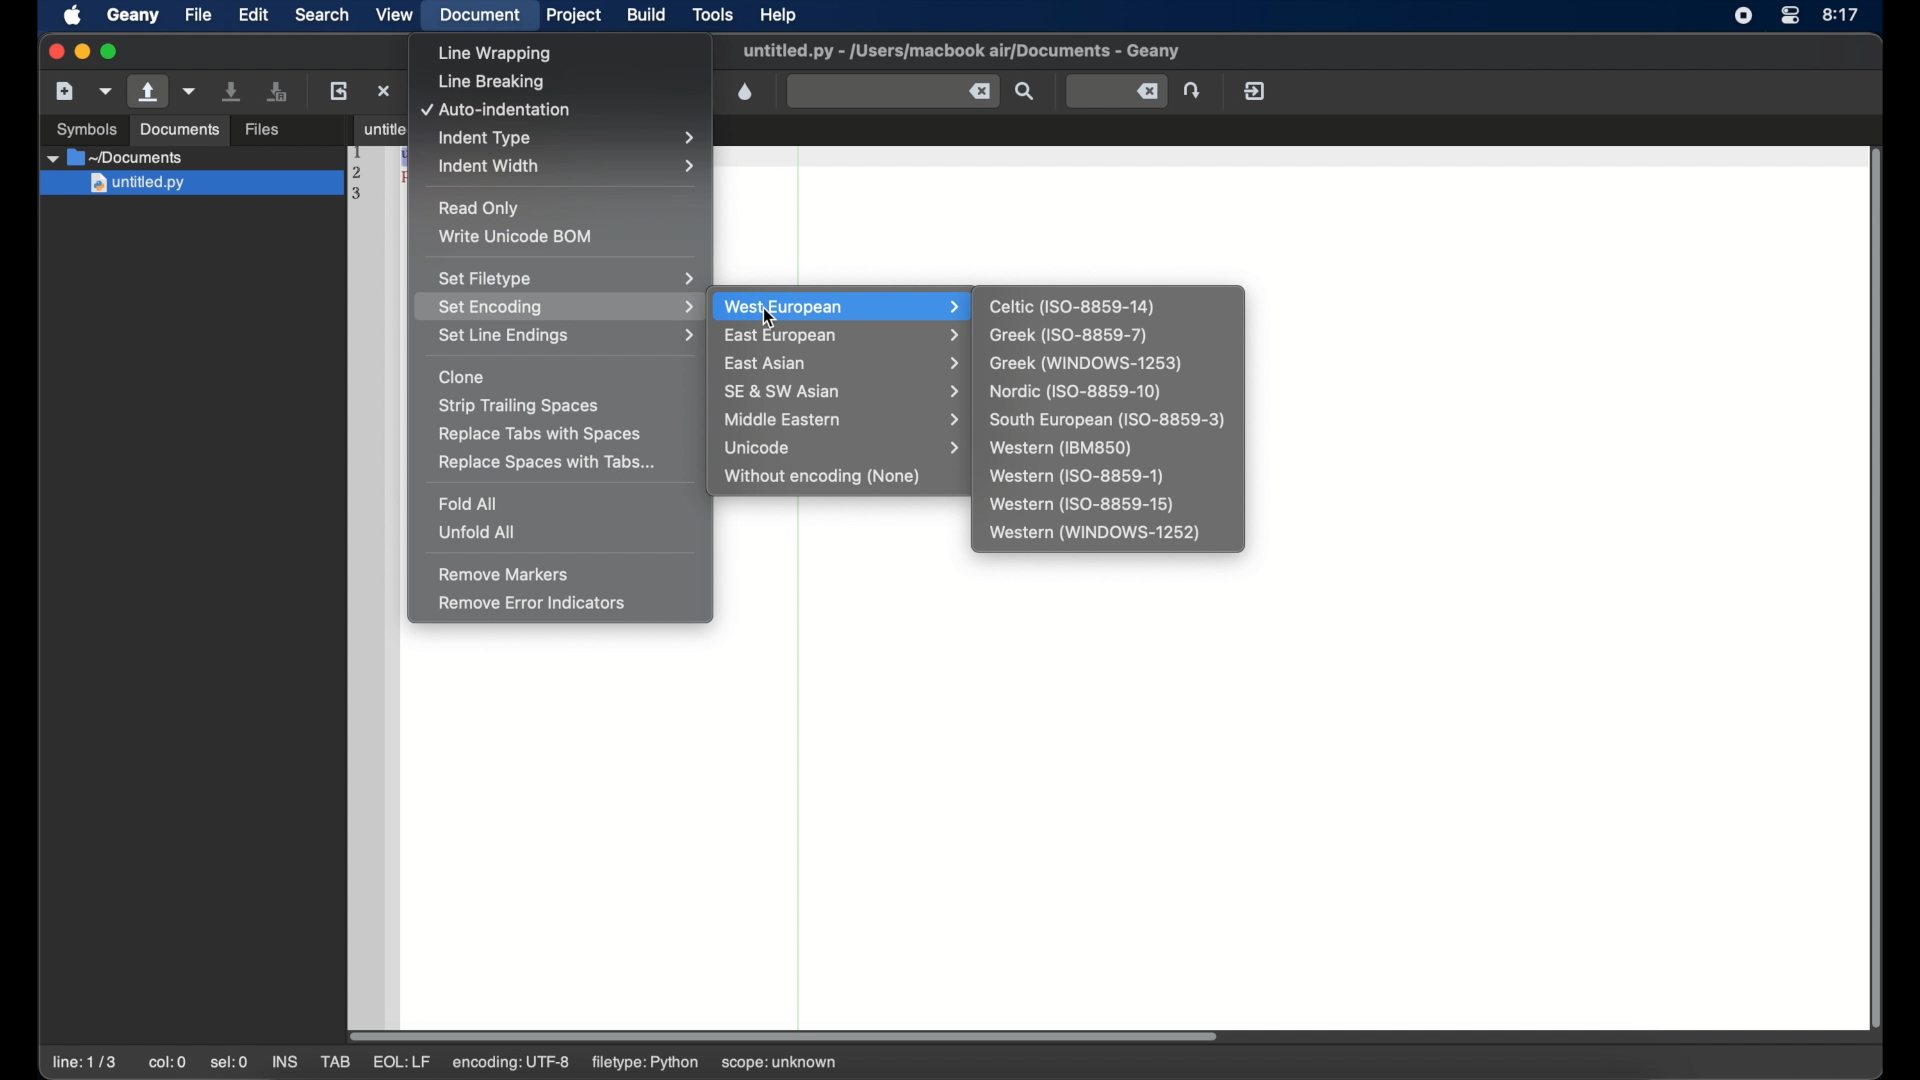  Describe the element at coordinates (384, 90) in the screenshot. I see `close the current file` at that location.